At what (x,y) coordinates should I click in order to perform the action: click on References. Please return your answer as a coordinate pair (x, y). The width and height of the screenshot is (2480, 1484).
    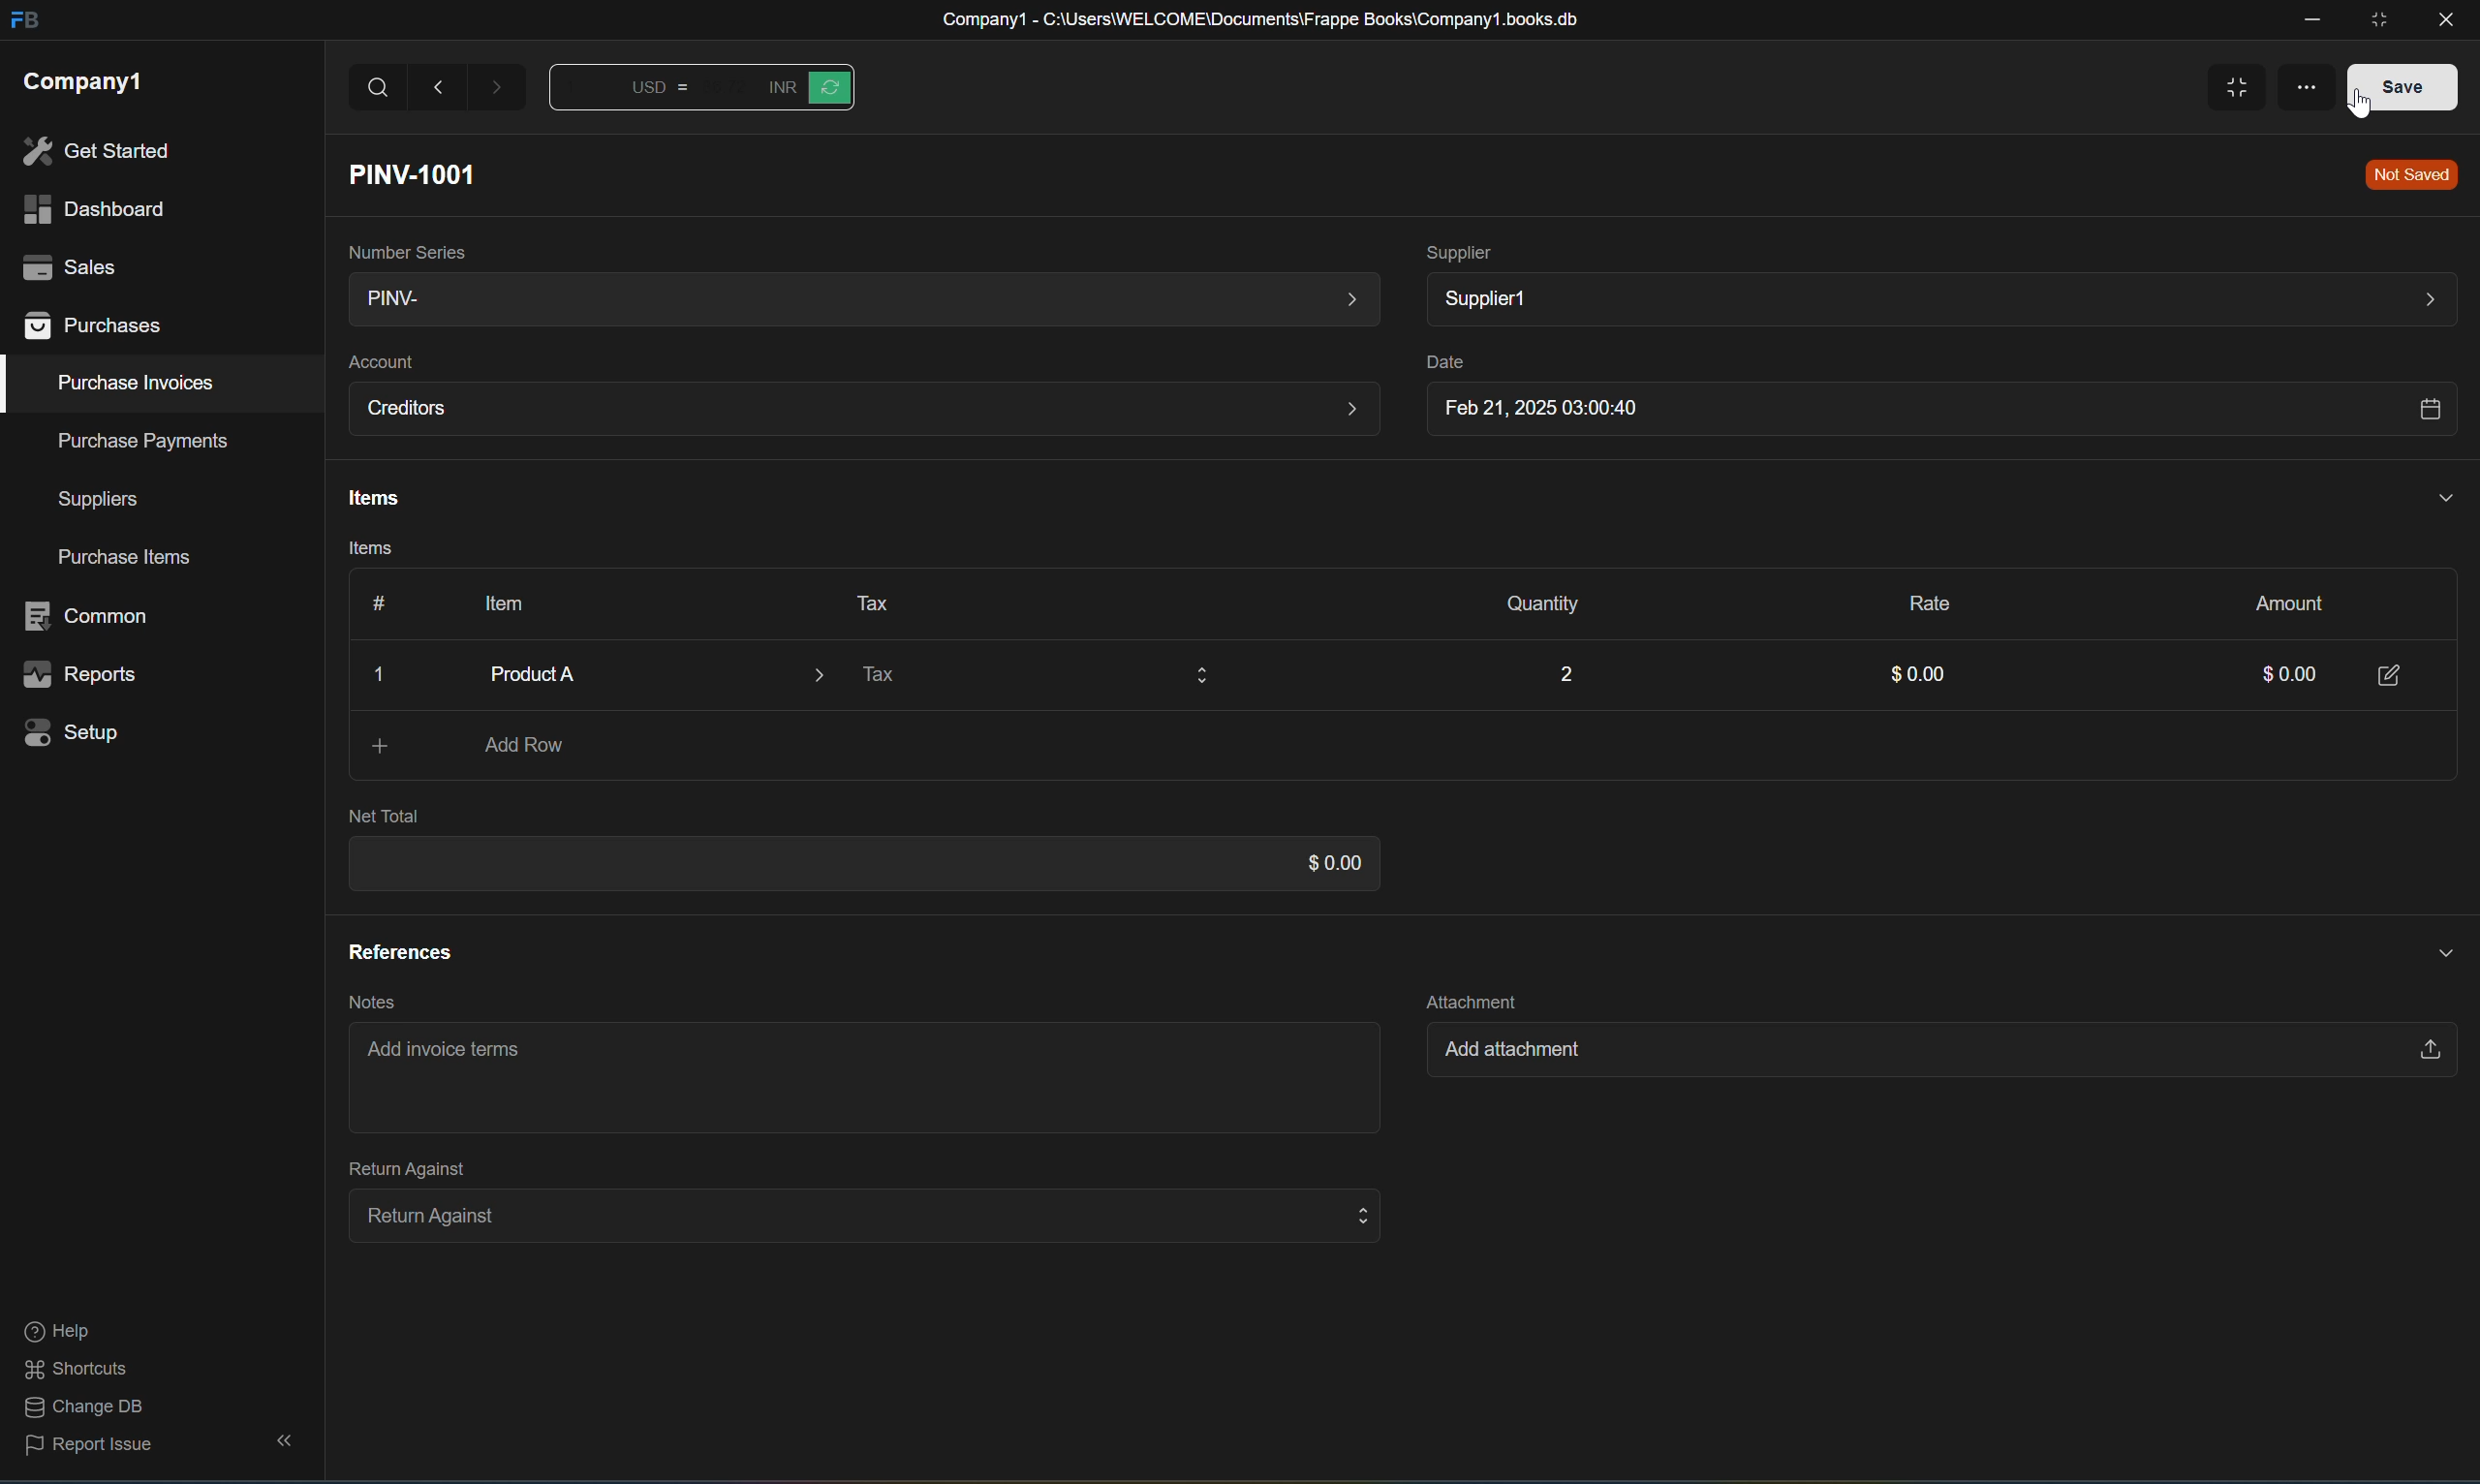
    Looking at the image, I should click on (399, 951).